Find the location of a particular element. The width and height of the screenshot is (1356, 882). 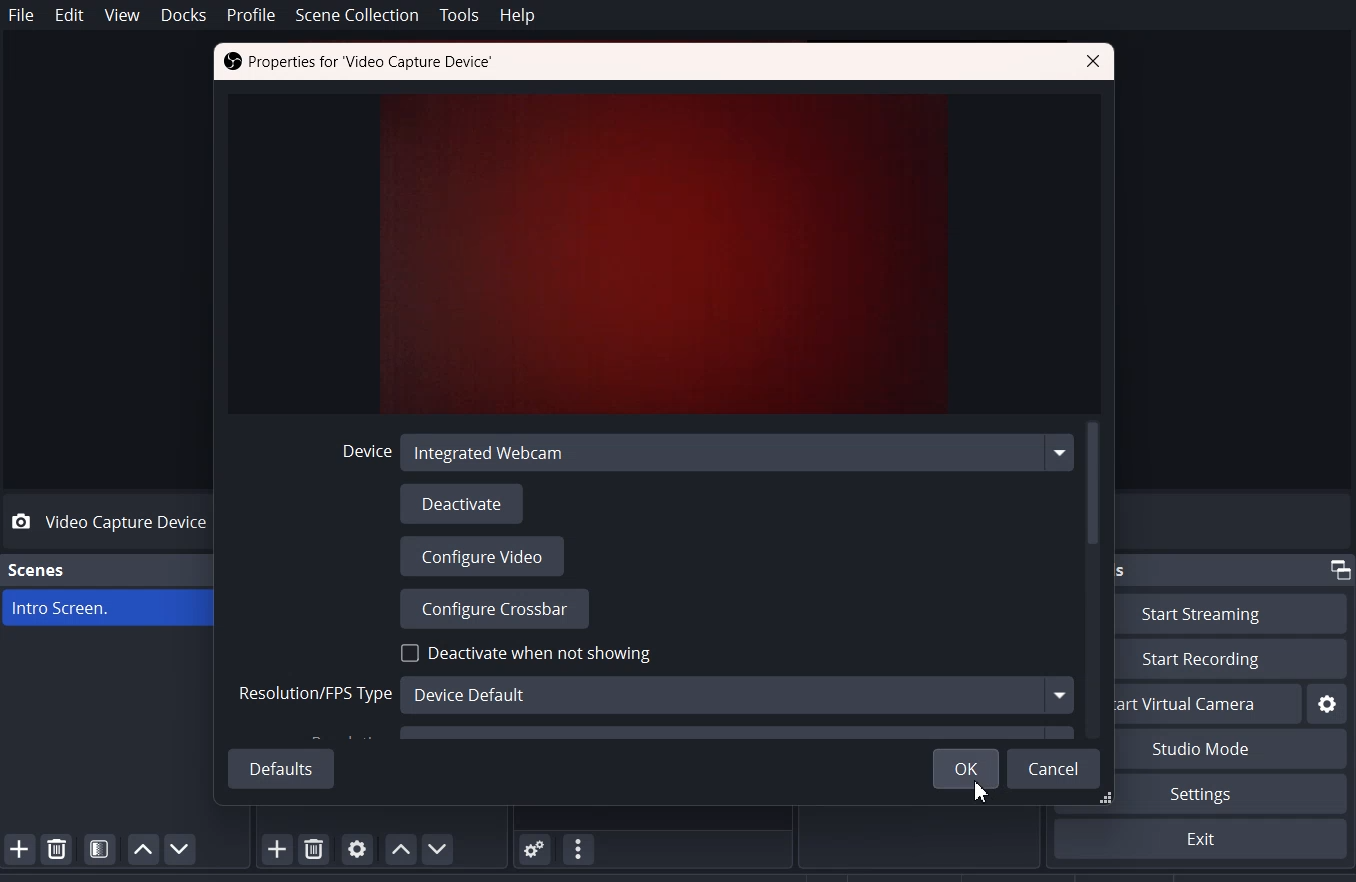

Preview window is located at coordinates (668, 254).